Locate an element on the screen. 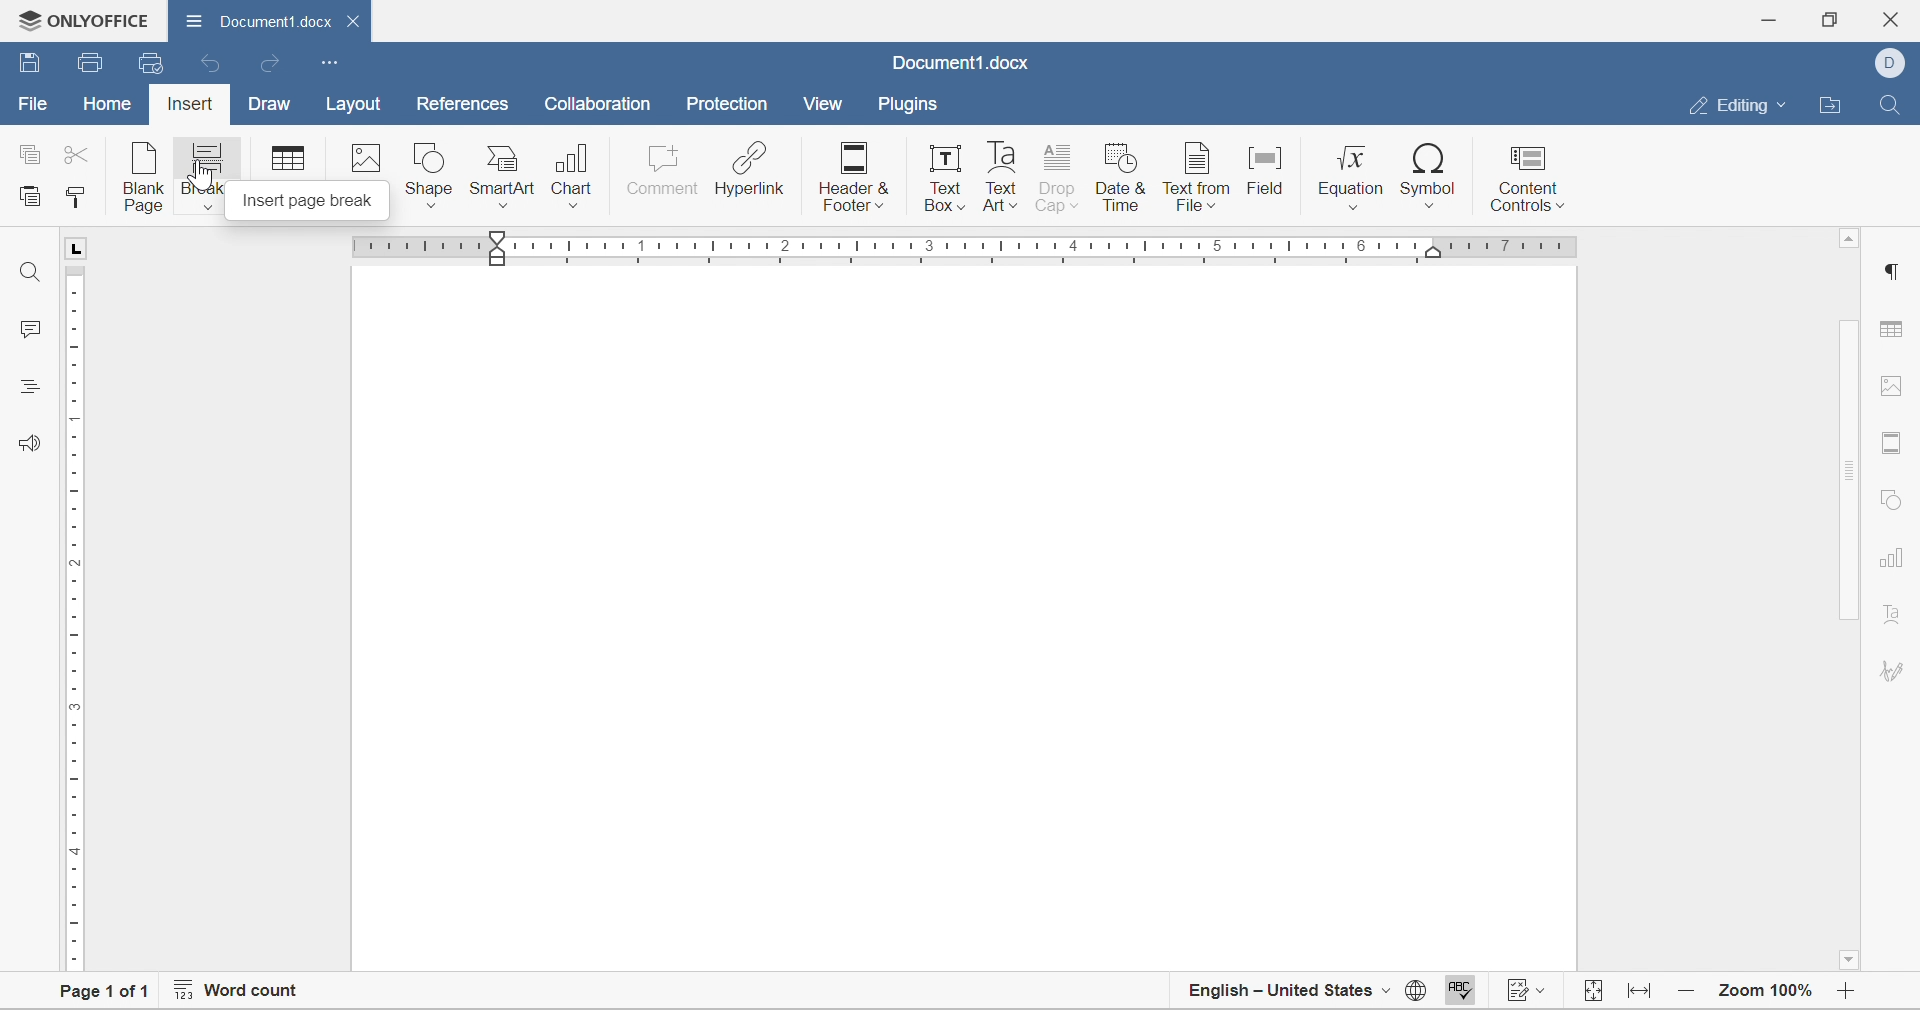 The width and height of the screenshot is (1920, 1010). Insert page break is located at coordinates (304, 203).